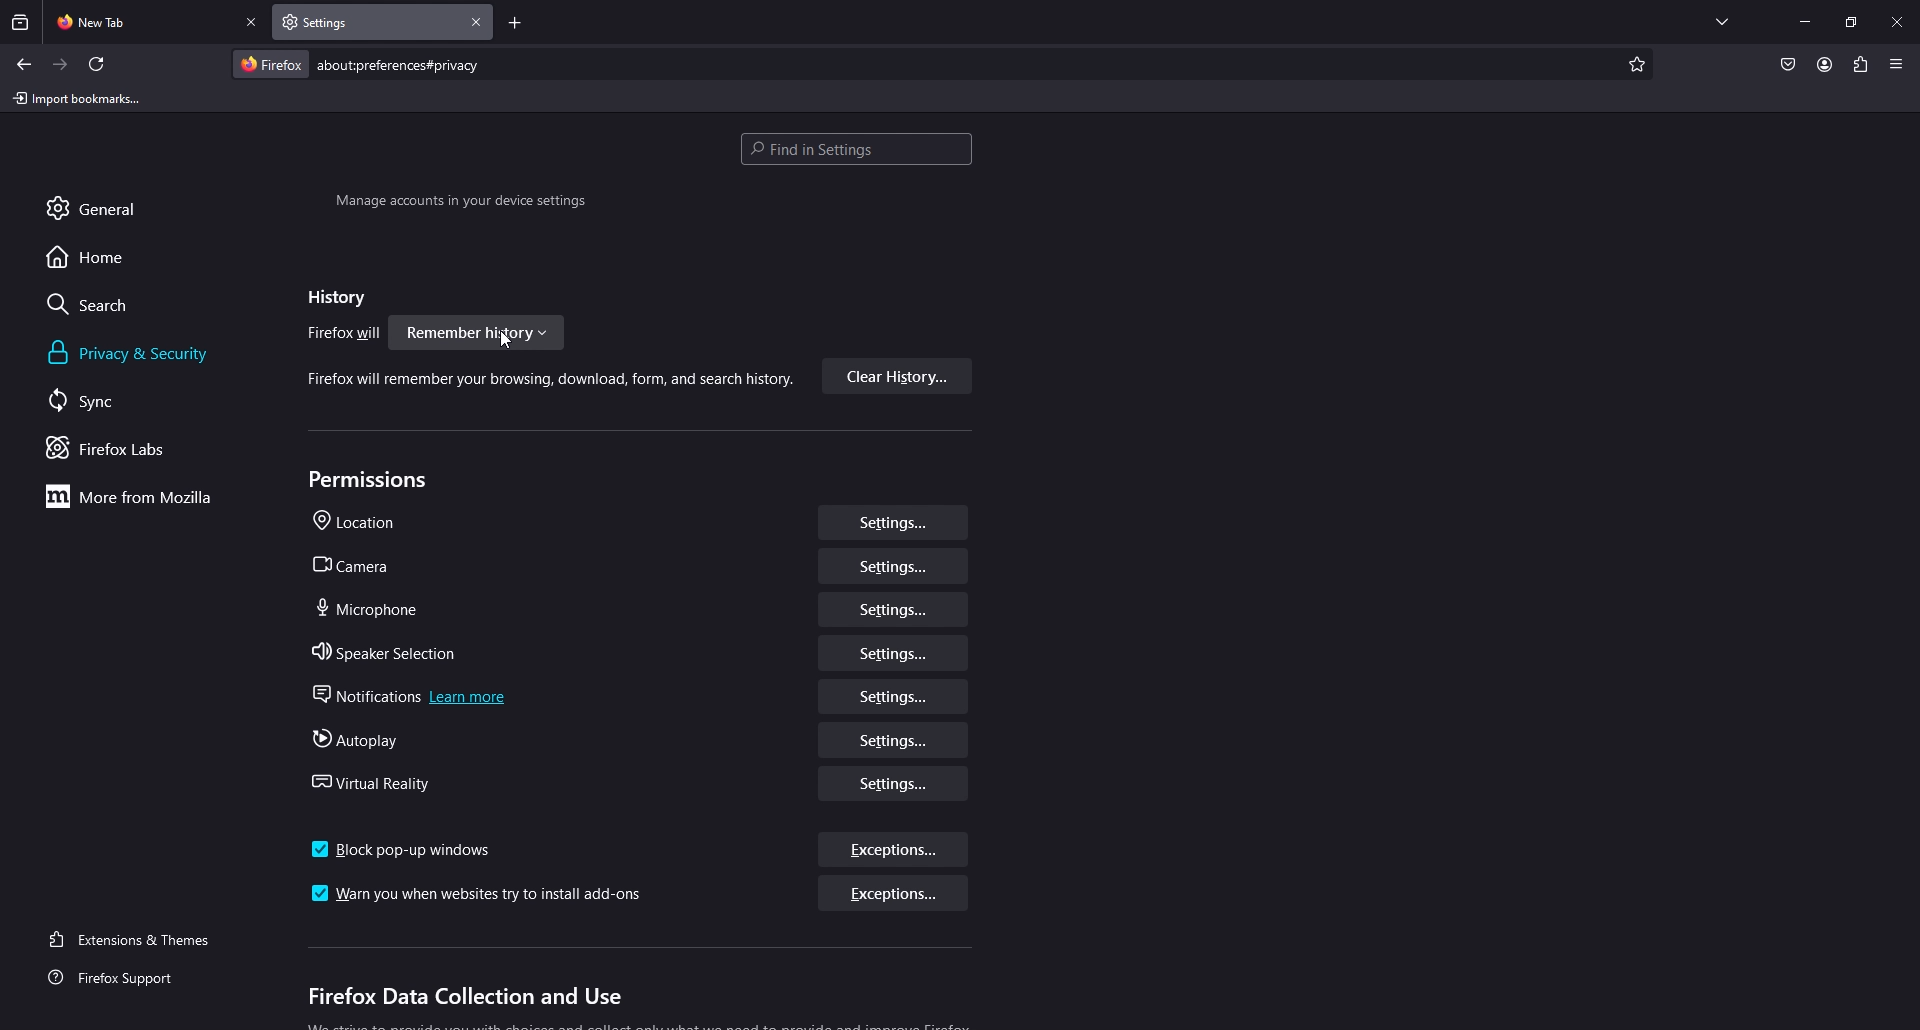 The image size is (1920, 1030). What do you see at coordinates (114, 207) in the screenshot?
I see `general` at bounding box center [114, 207].